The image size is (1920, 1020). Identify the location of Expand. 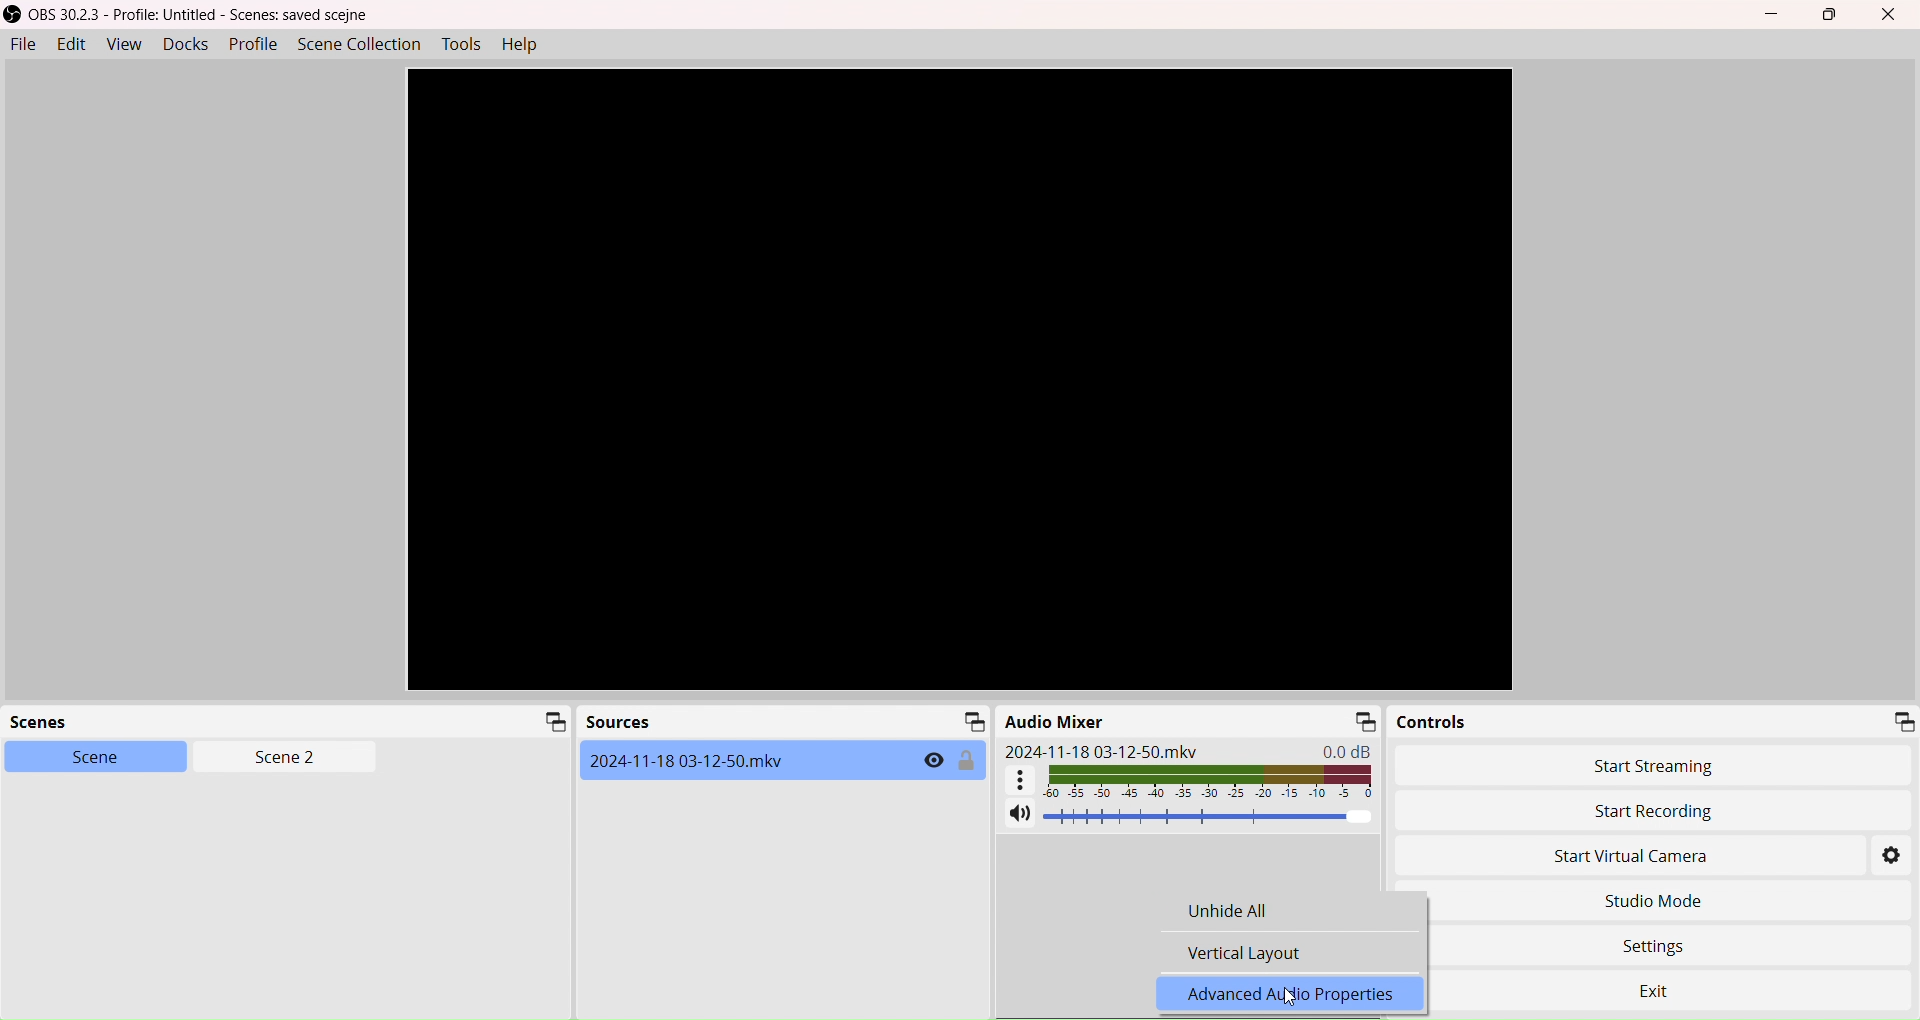
(970, 721).